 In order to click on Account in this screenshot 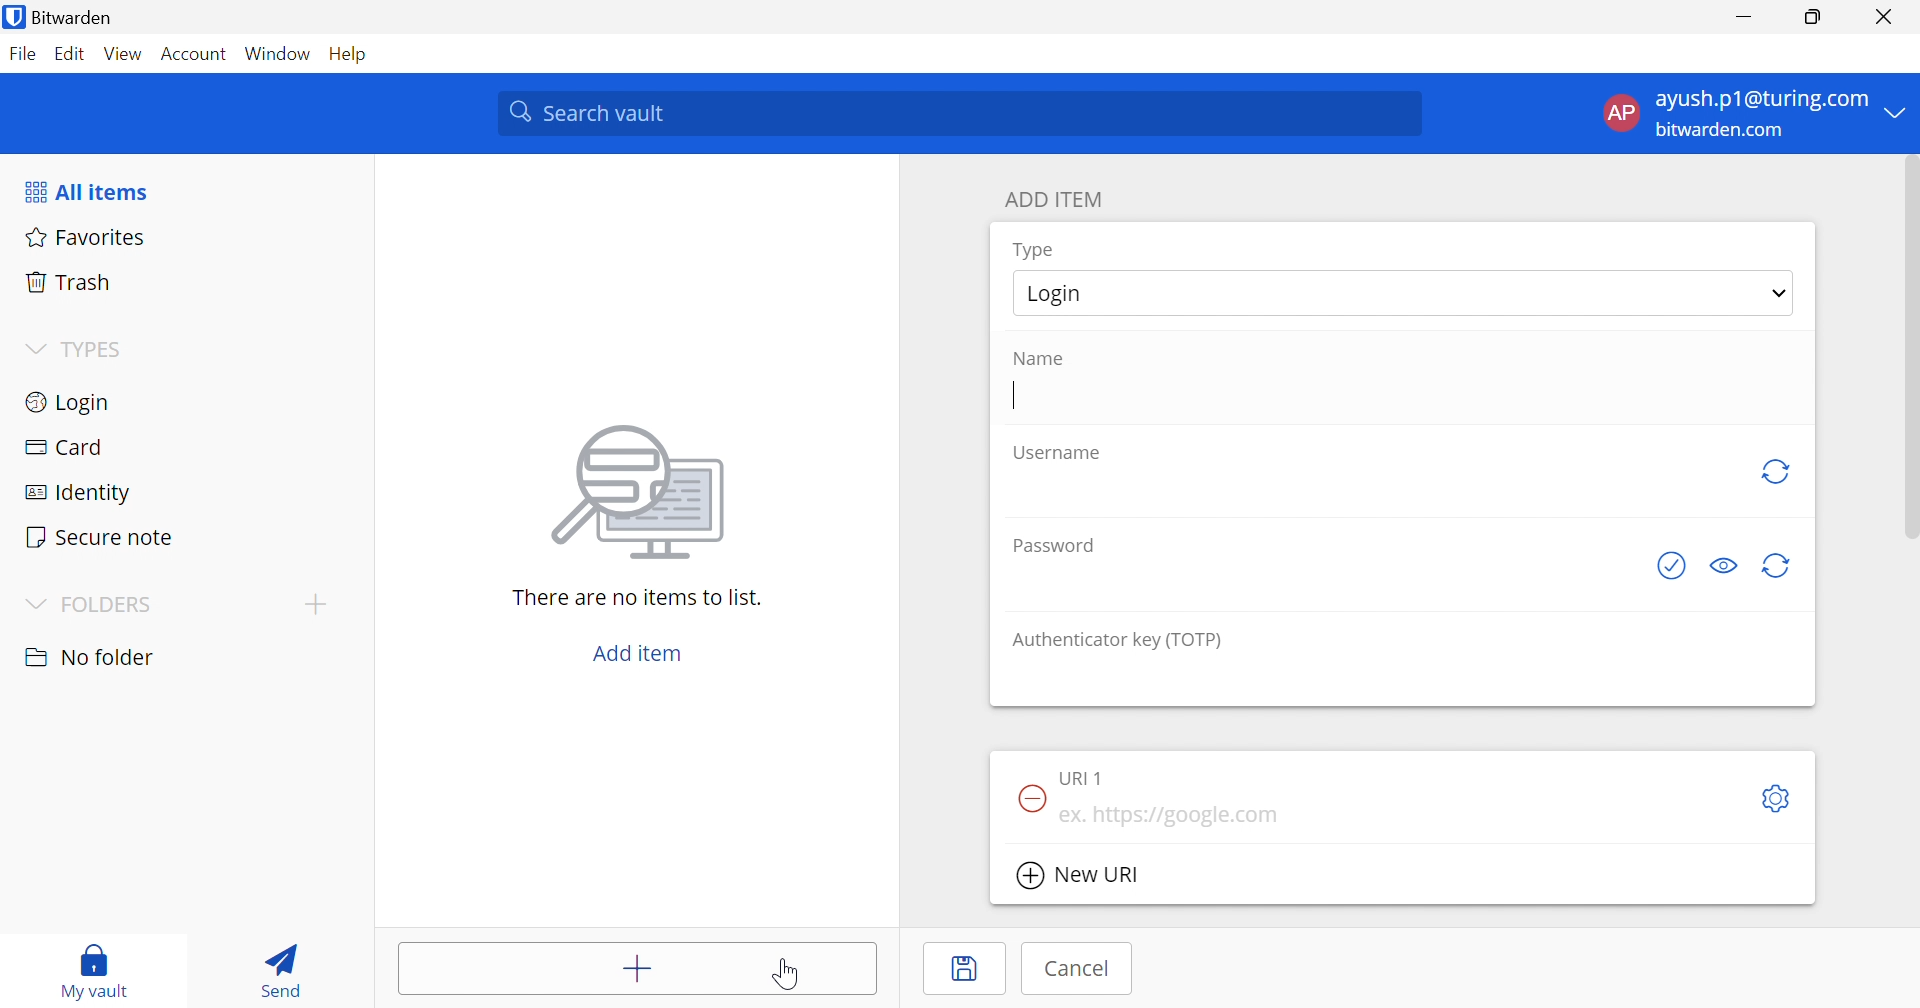, I will do `click(196, 58)`.